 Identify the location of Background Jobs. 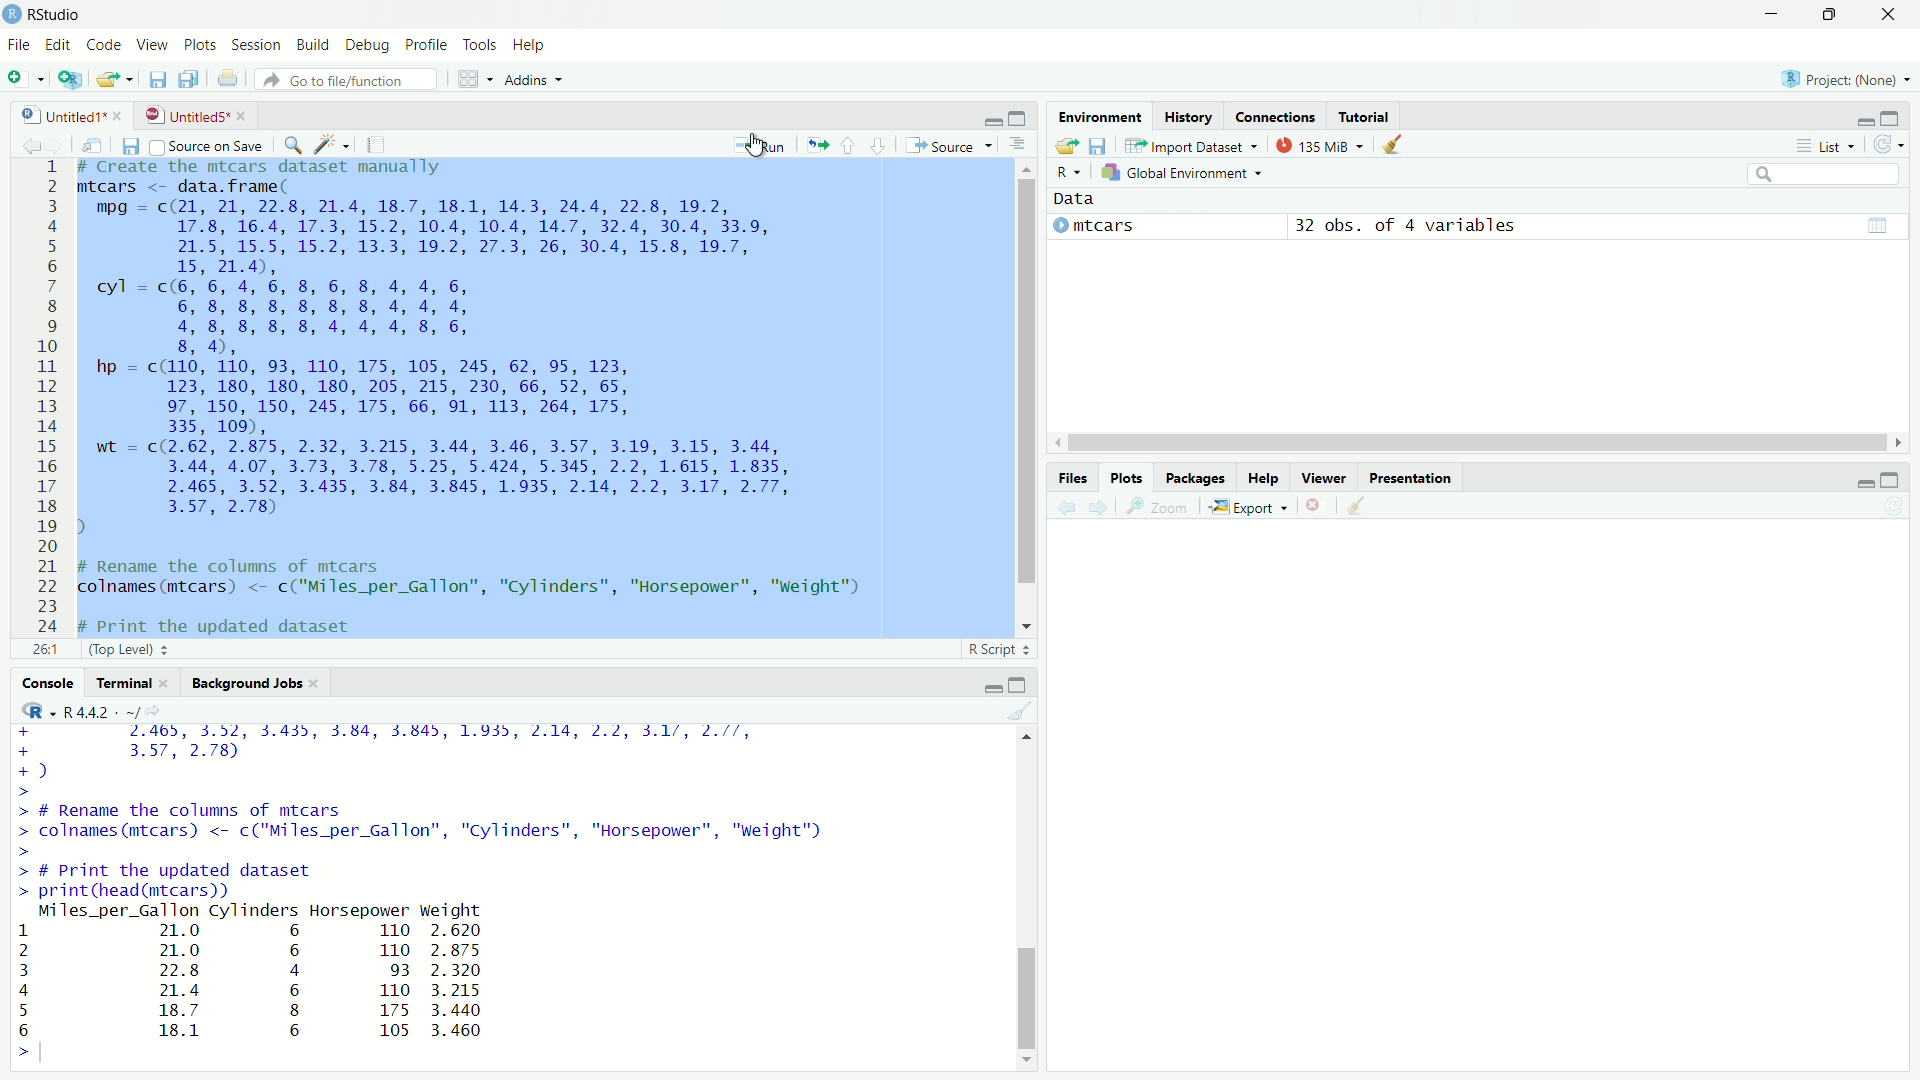
(255, 682).